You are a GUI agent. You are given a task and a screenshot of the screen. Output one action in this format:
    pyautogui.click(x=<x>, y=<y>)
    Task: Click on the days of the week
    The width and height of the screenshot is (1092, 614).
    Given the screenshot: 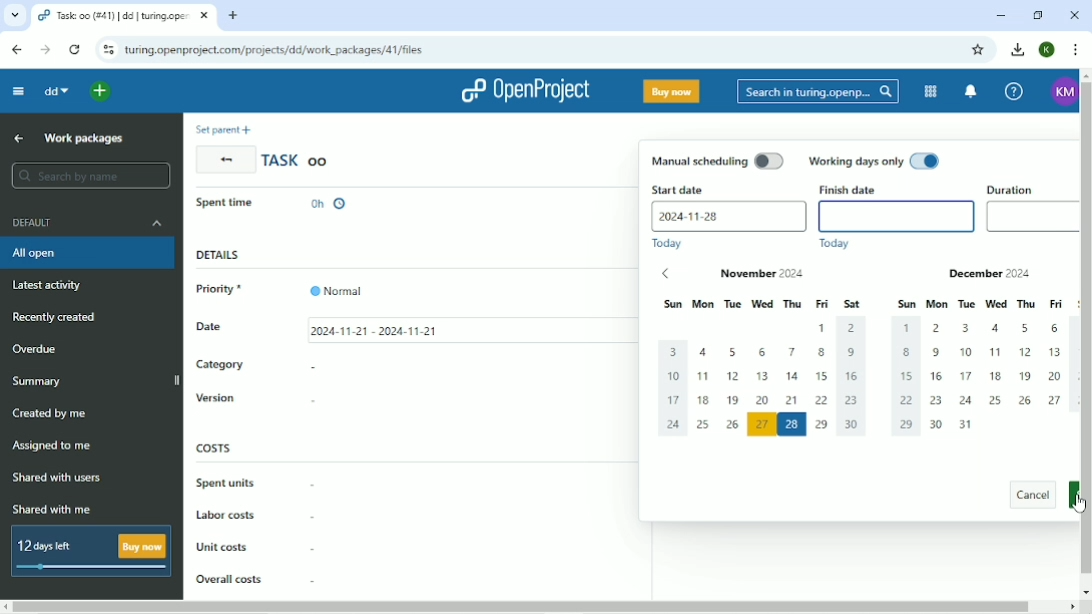 What is the action you would take?
    pyautogui.click(x=762, y=305)
    